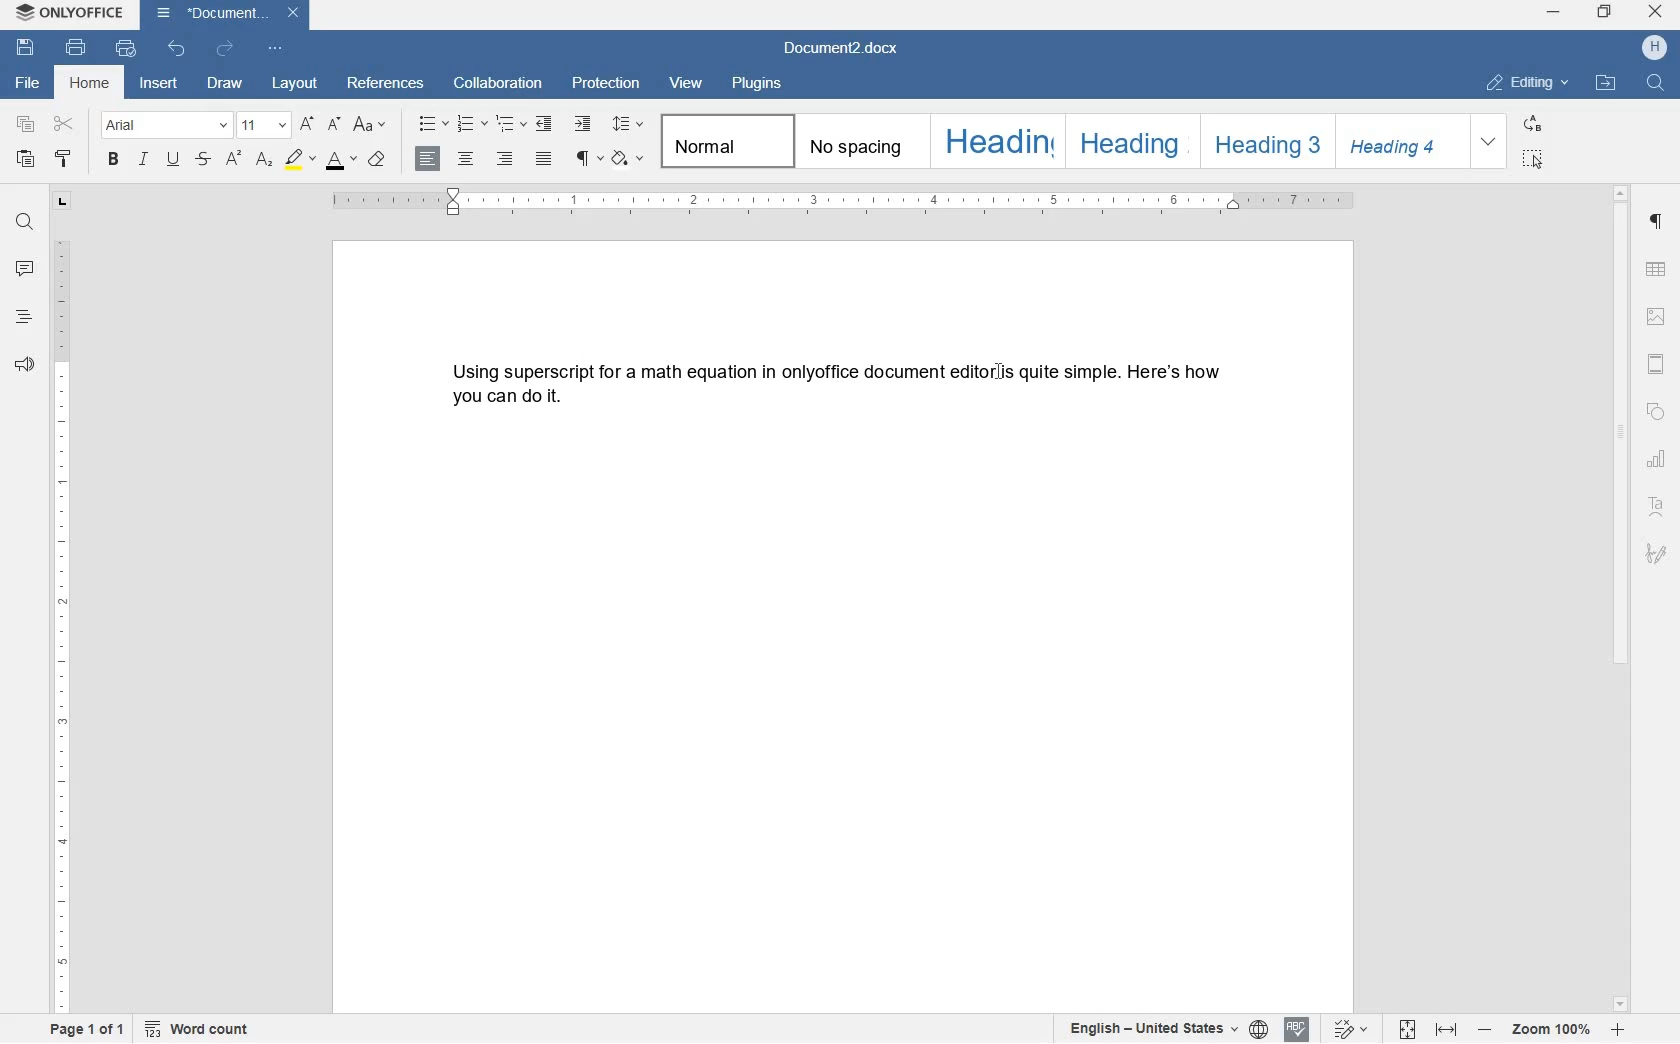  Describe the element at coordinates (65, 123) in the screenshot. I see `cut` at that location.